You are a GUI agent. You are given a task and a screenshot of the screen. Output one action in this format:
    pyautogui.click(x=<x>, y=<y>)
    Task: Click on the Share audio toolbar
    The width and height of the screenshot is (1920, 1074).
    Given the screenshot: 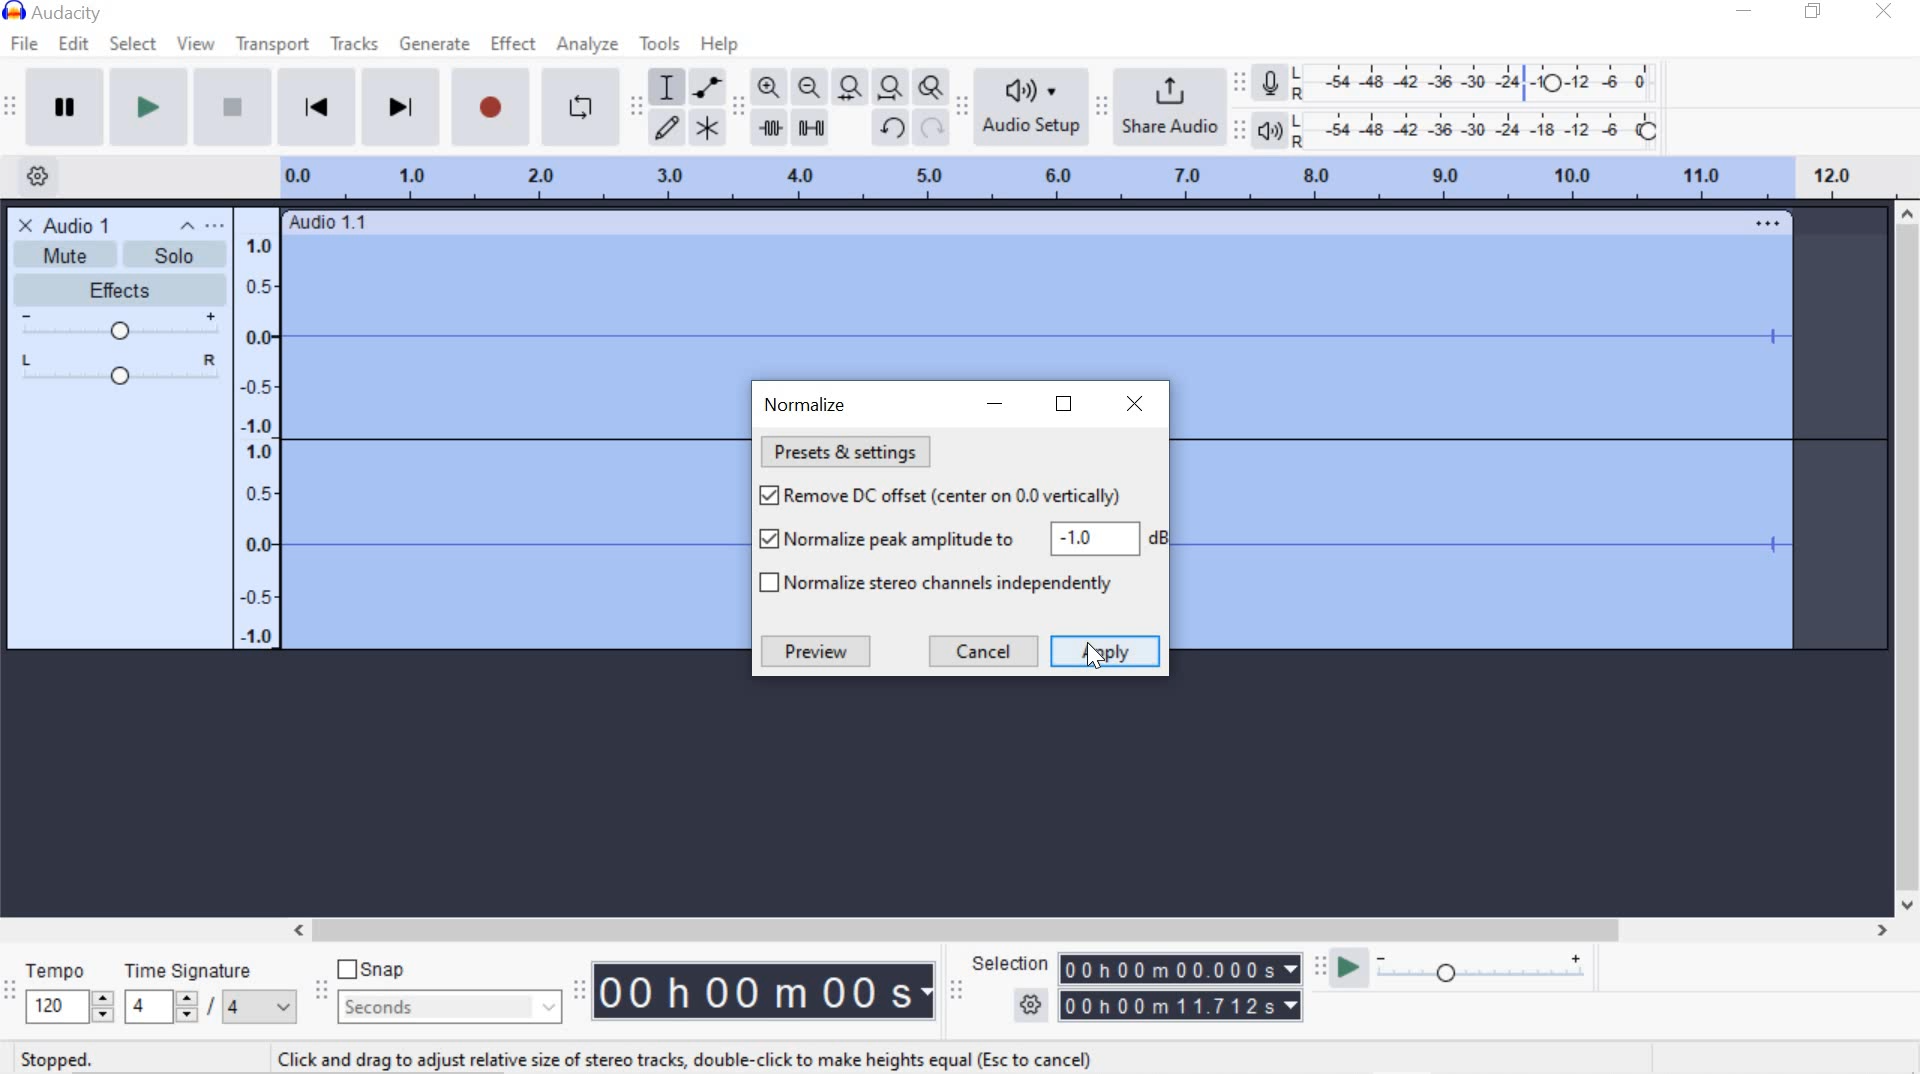 What is the action you would take?
    pyautogui.click(x=1100, y=106)
    